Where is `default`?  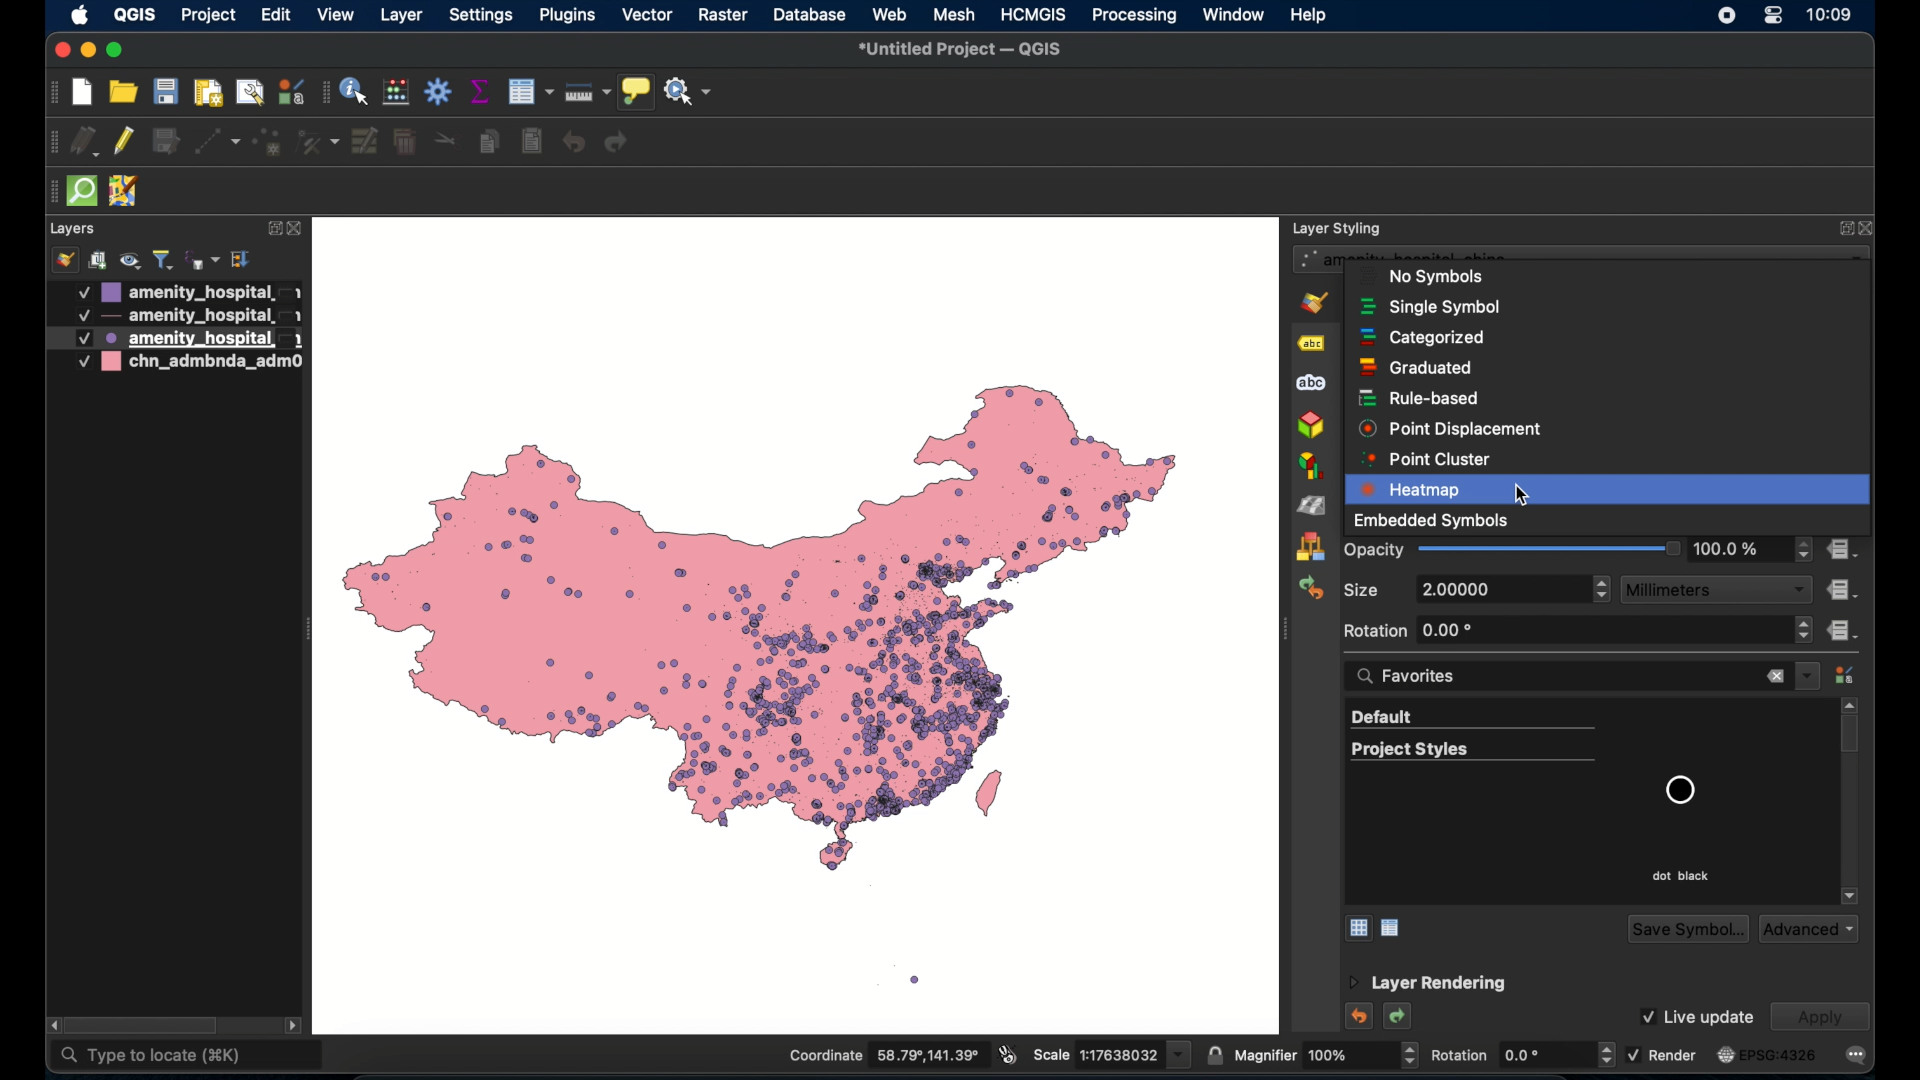
default is located at coordinates (1472, 719).